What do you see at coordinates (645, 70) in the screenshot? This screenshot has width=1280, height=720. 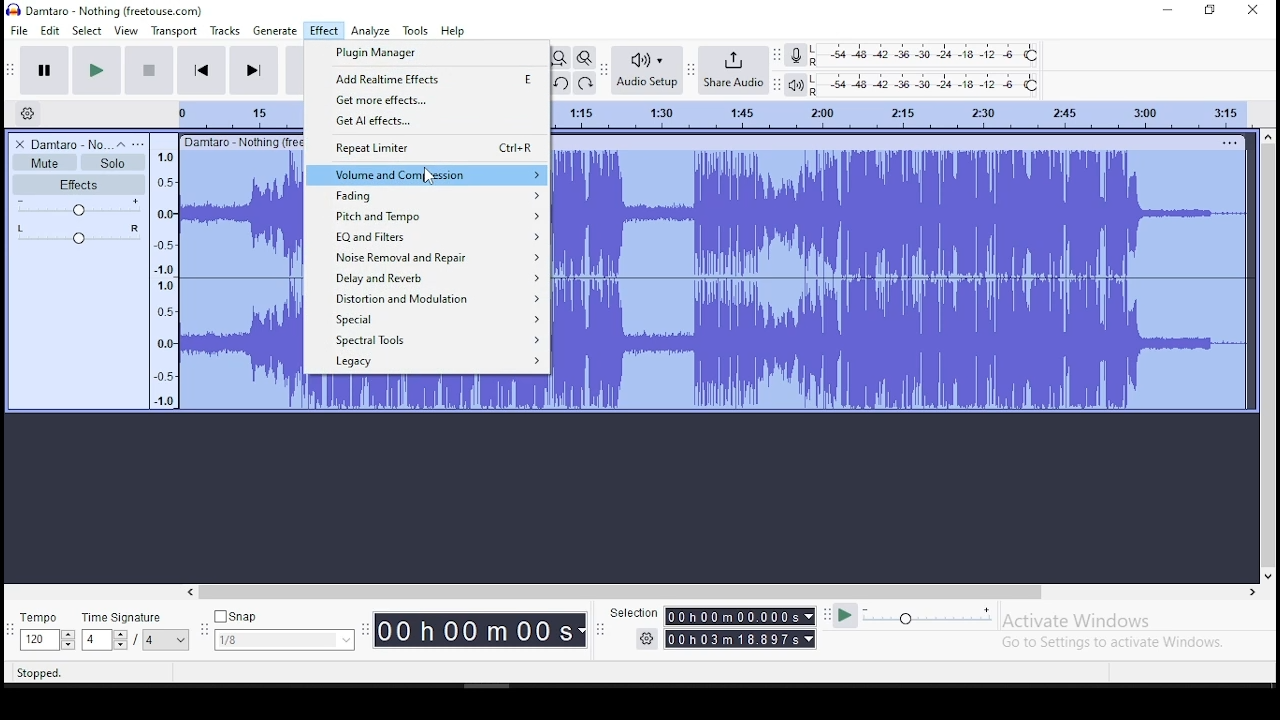 I see `audio setup` at bounding box center [645, 70].